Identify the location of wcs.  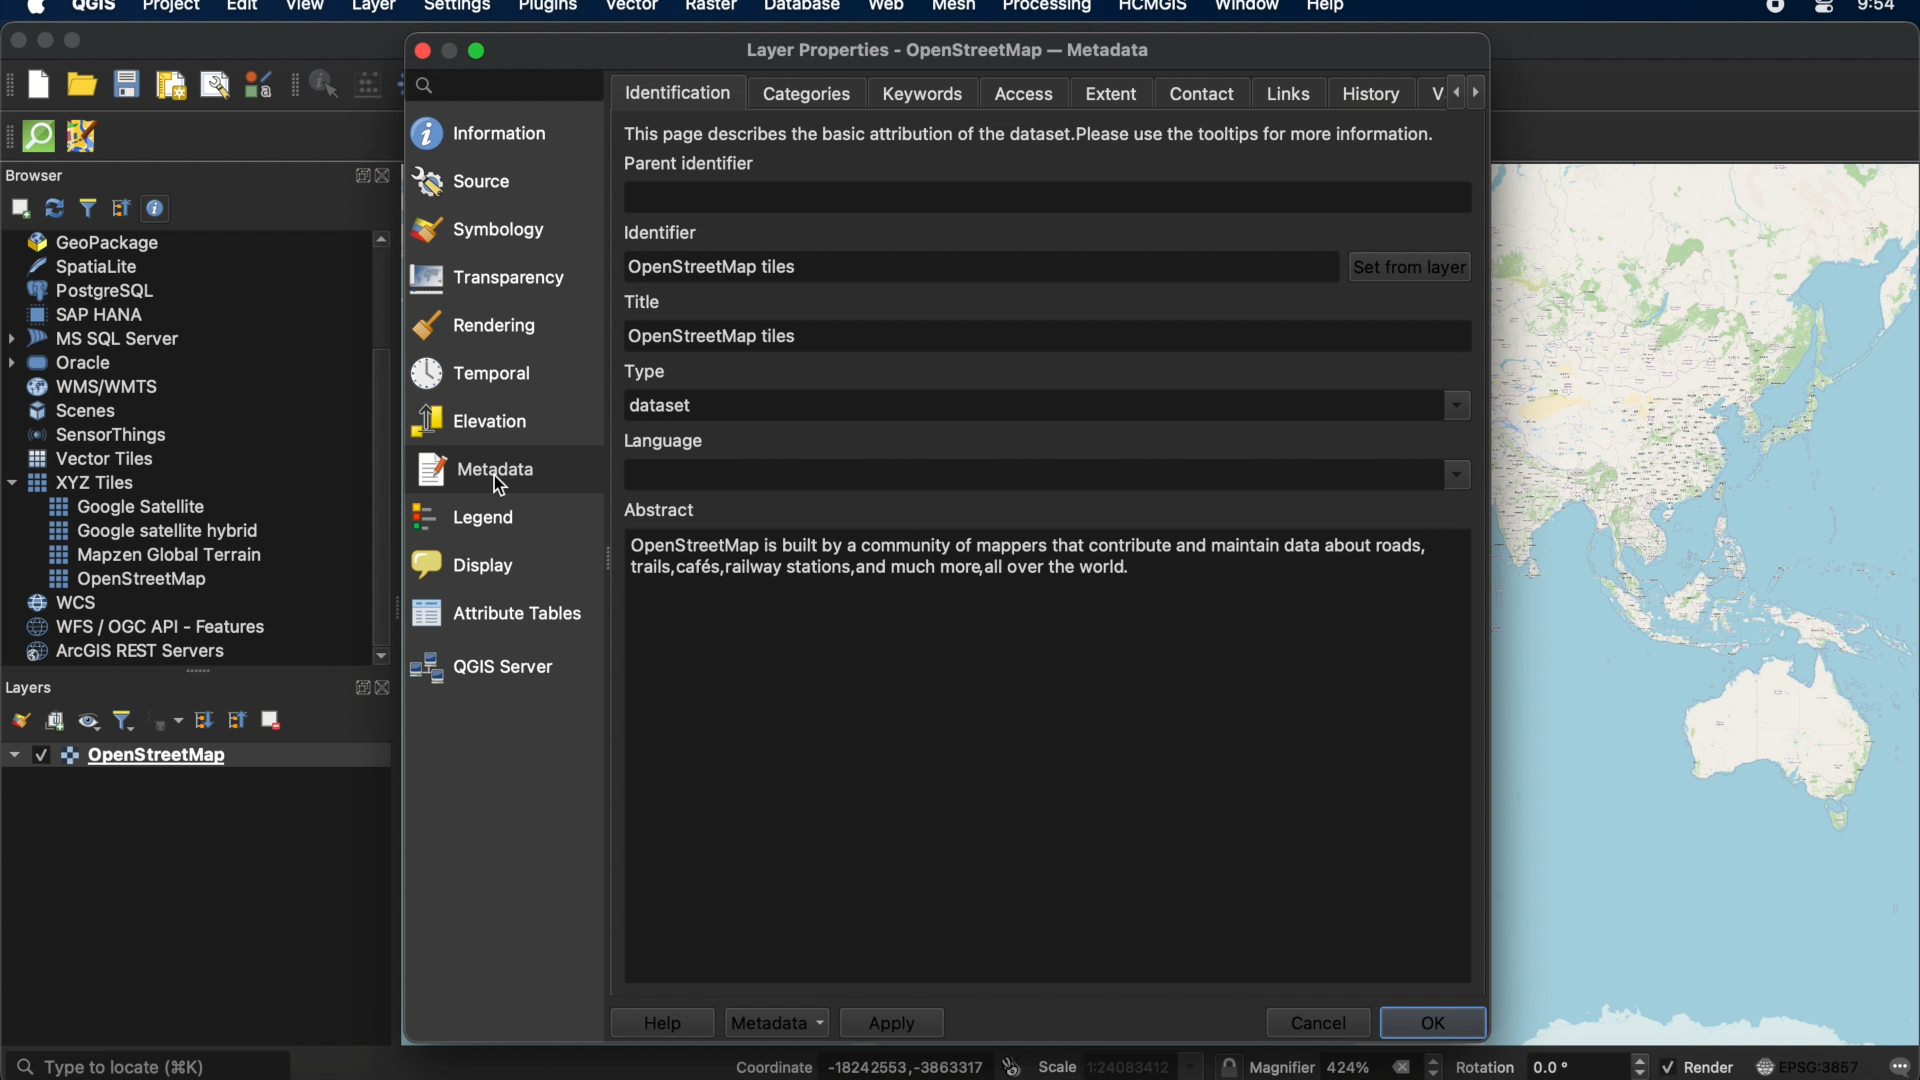
(62, 602).